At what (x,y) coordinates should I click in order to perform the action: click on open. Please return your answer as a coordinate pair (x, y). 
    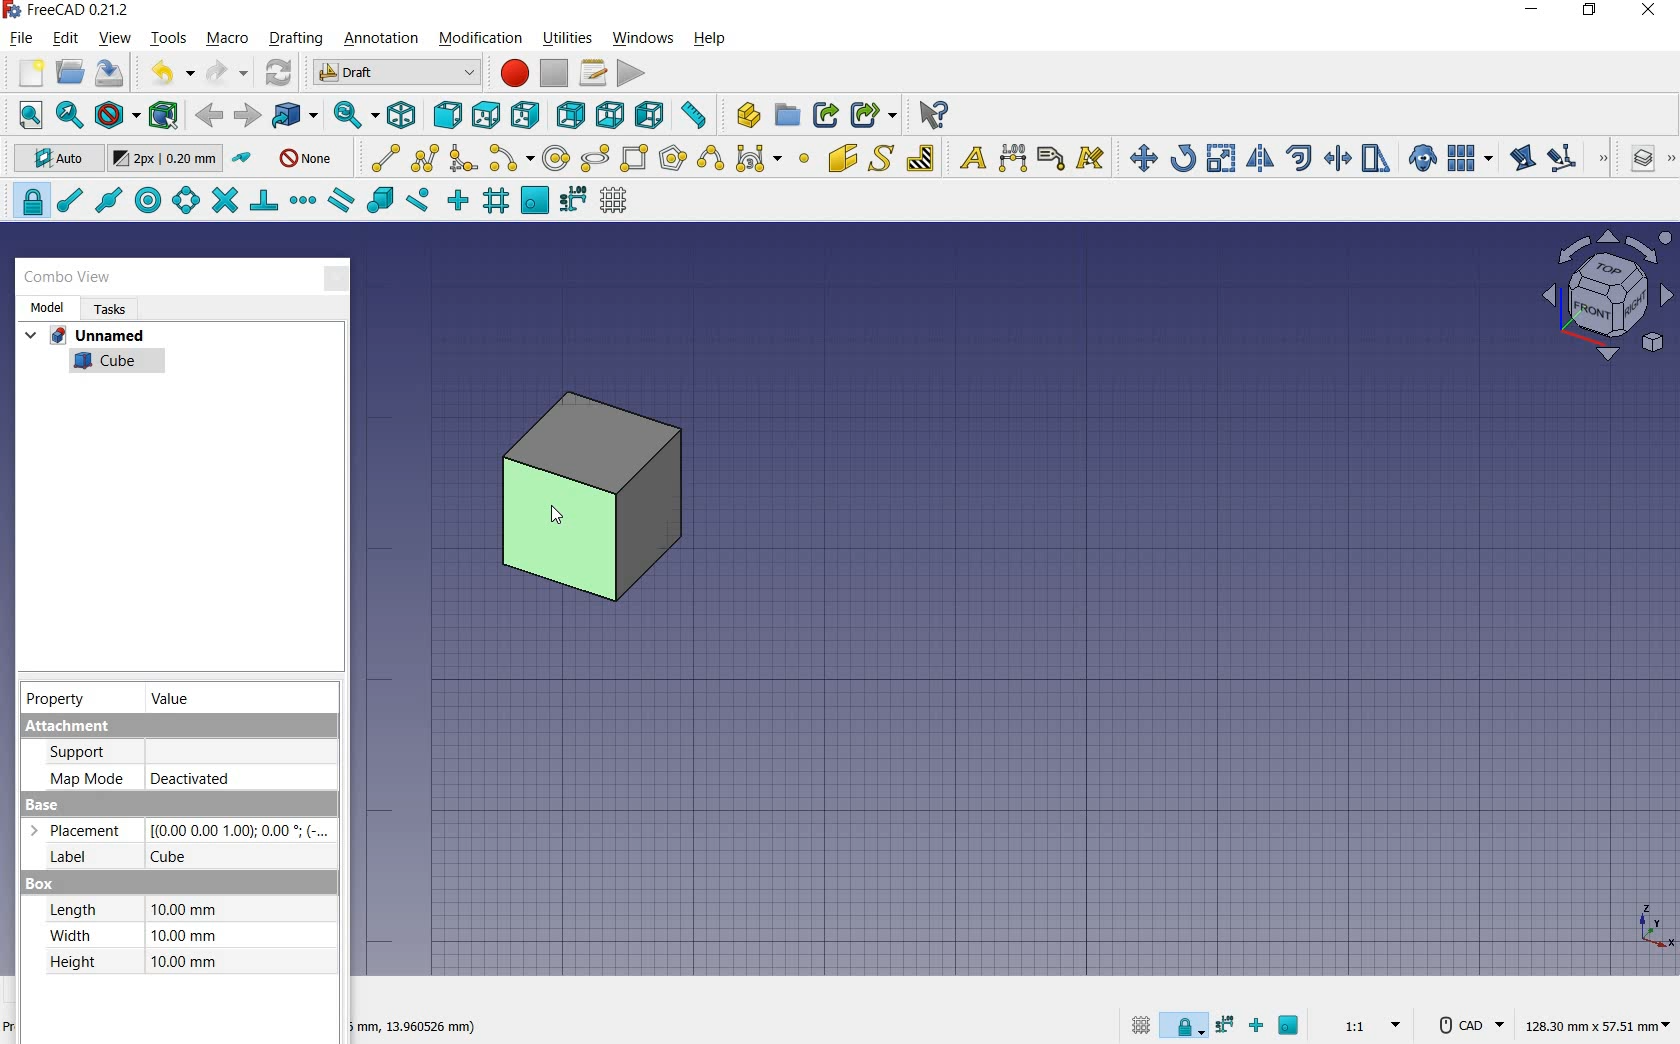
    Looking at the image, I should click on (73, 73).